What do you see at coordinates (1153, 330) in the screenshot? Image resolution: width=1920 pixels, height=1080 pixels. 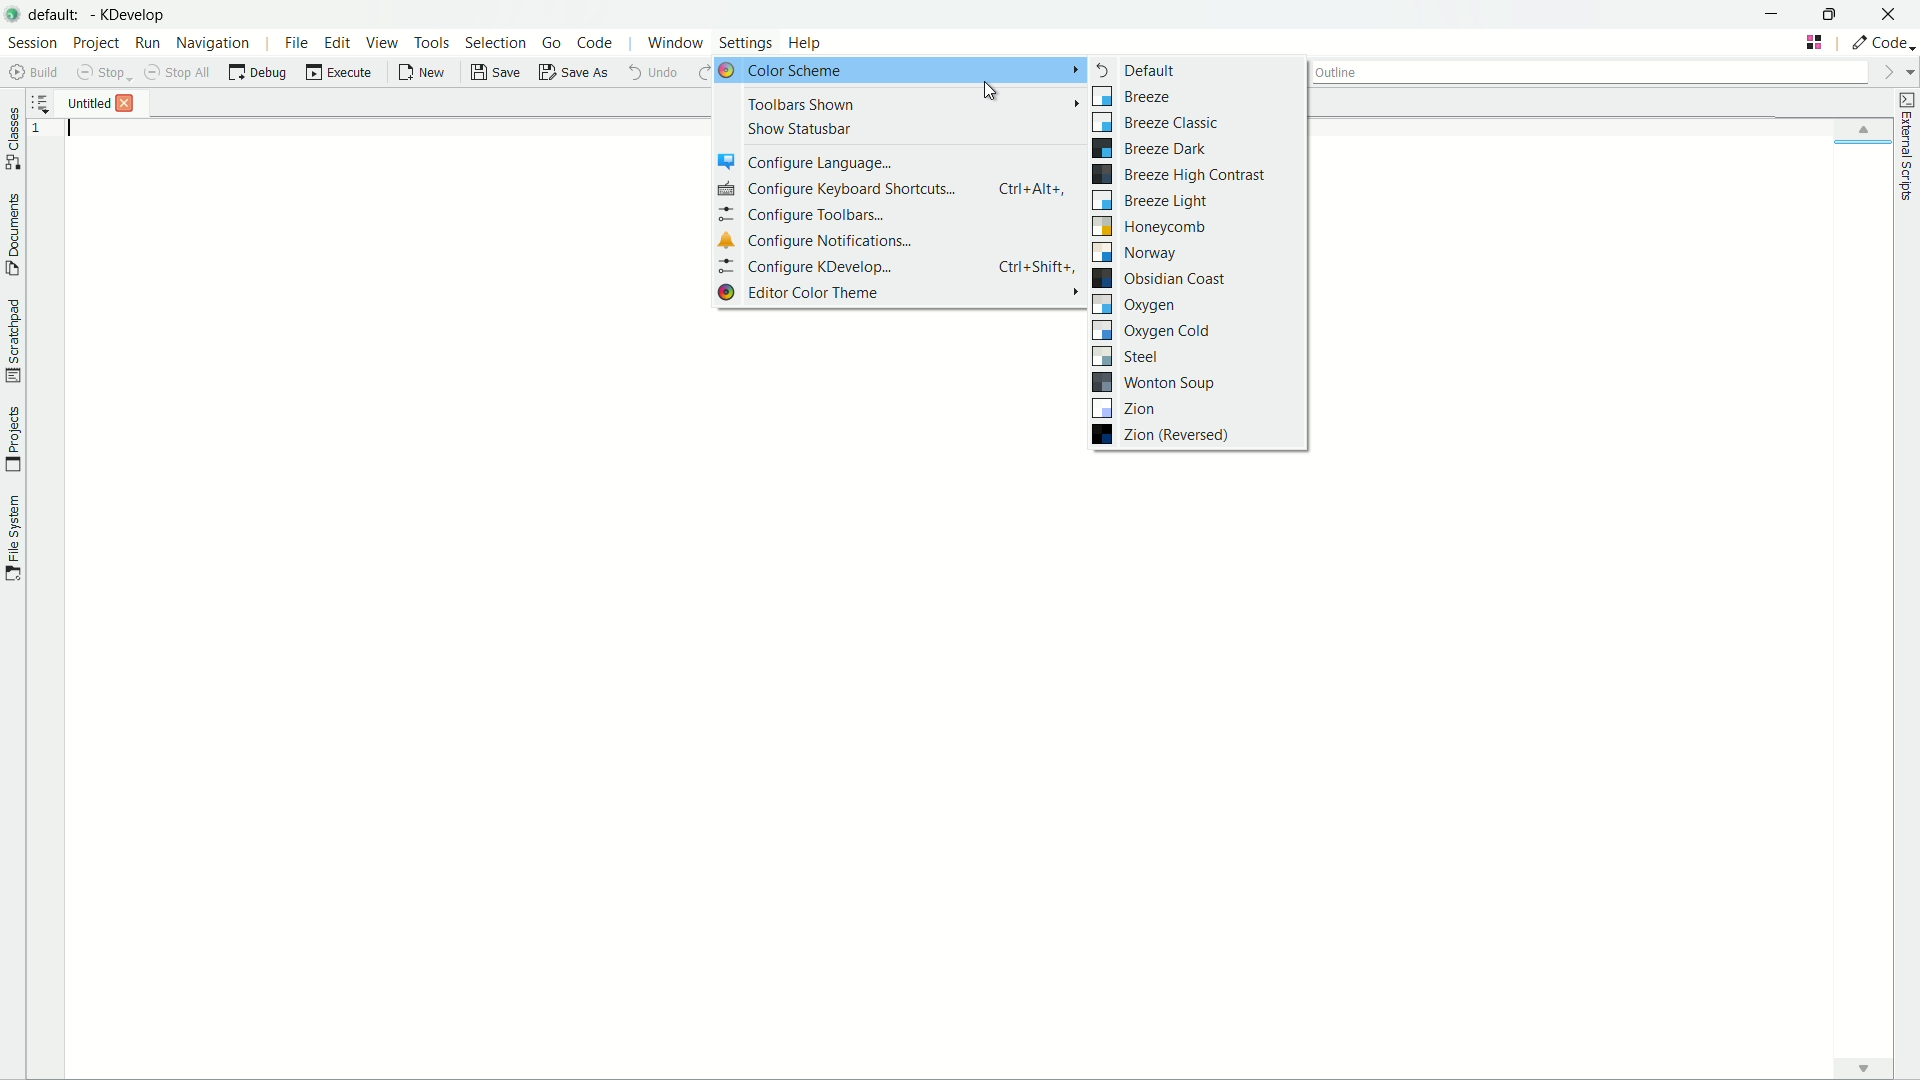 I see `oxygen cold` at bounding box center [1153, 330].